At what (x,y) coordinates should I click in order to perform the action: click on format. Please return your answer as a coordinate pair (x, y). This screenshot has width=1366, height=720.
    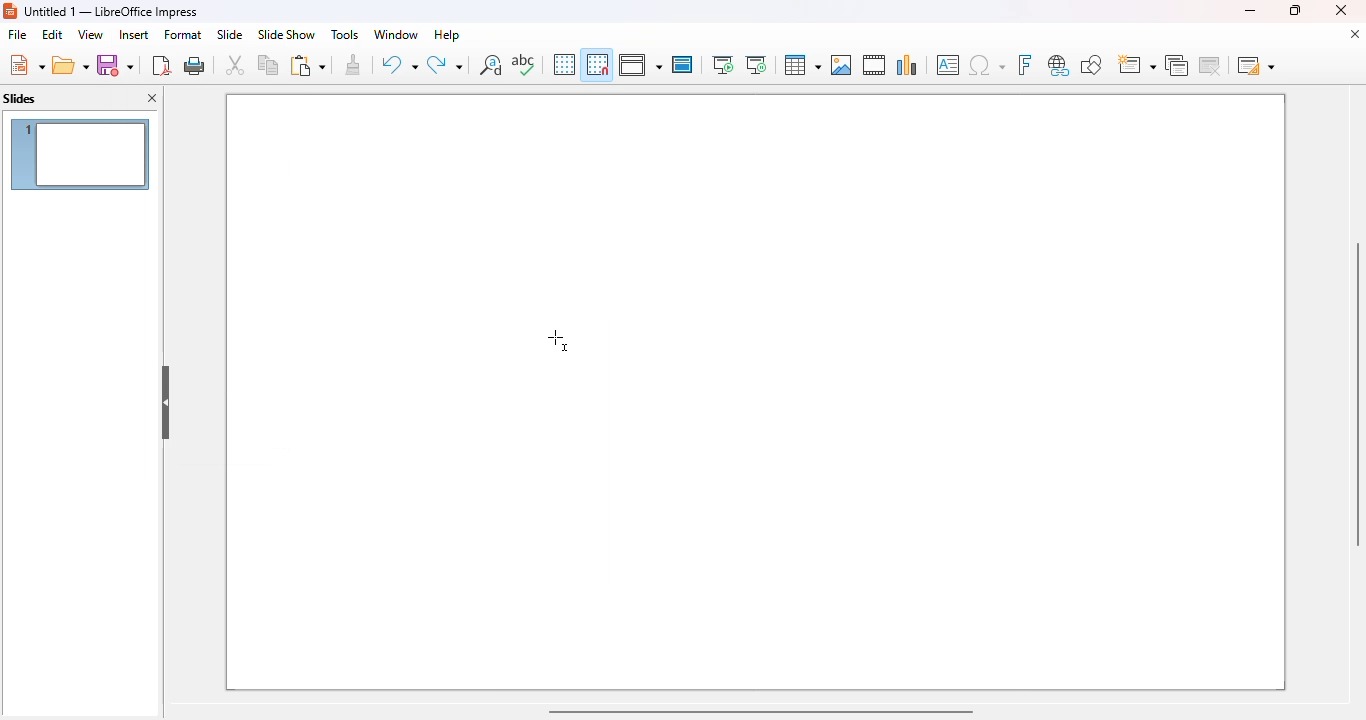
    Looking at the image, I should click on (183, 34).